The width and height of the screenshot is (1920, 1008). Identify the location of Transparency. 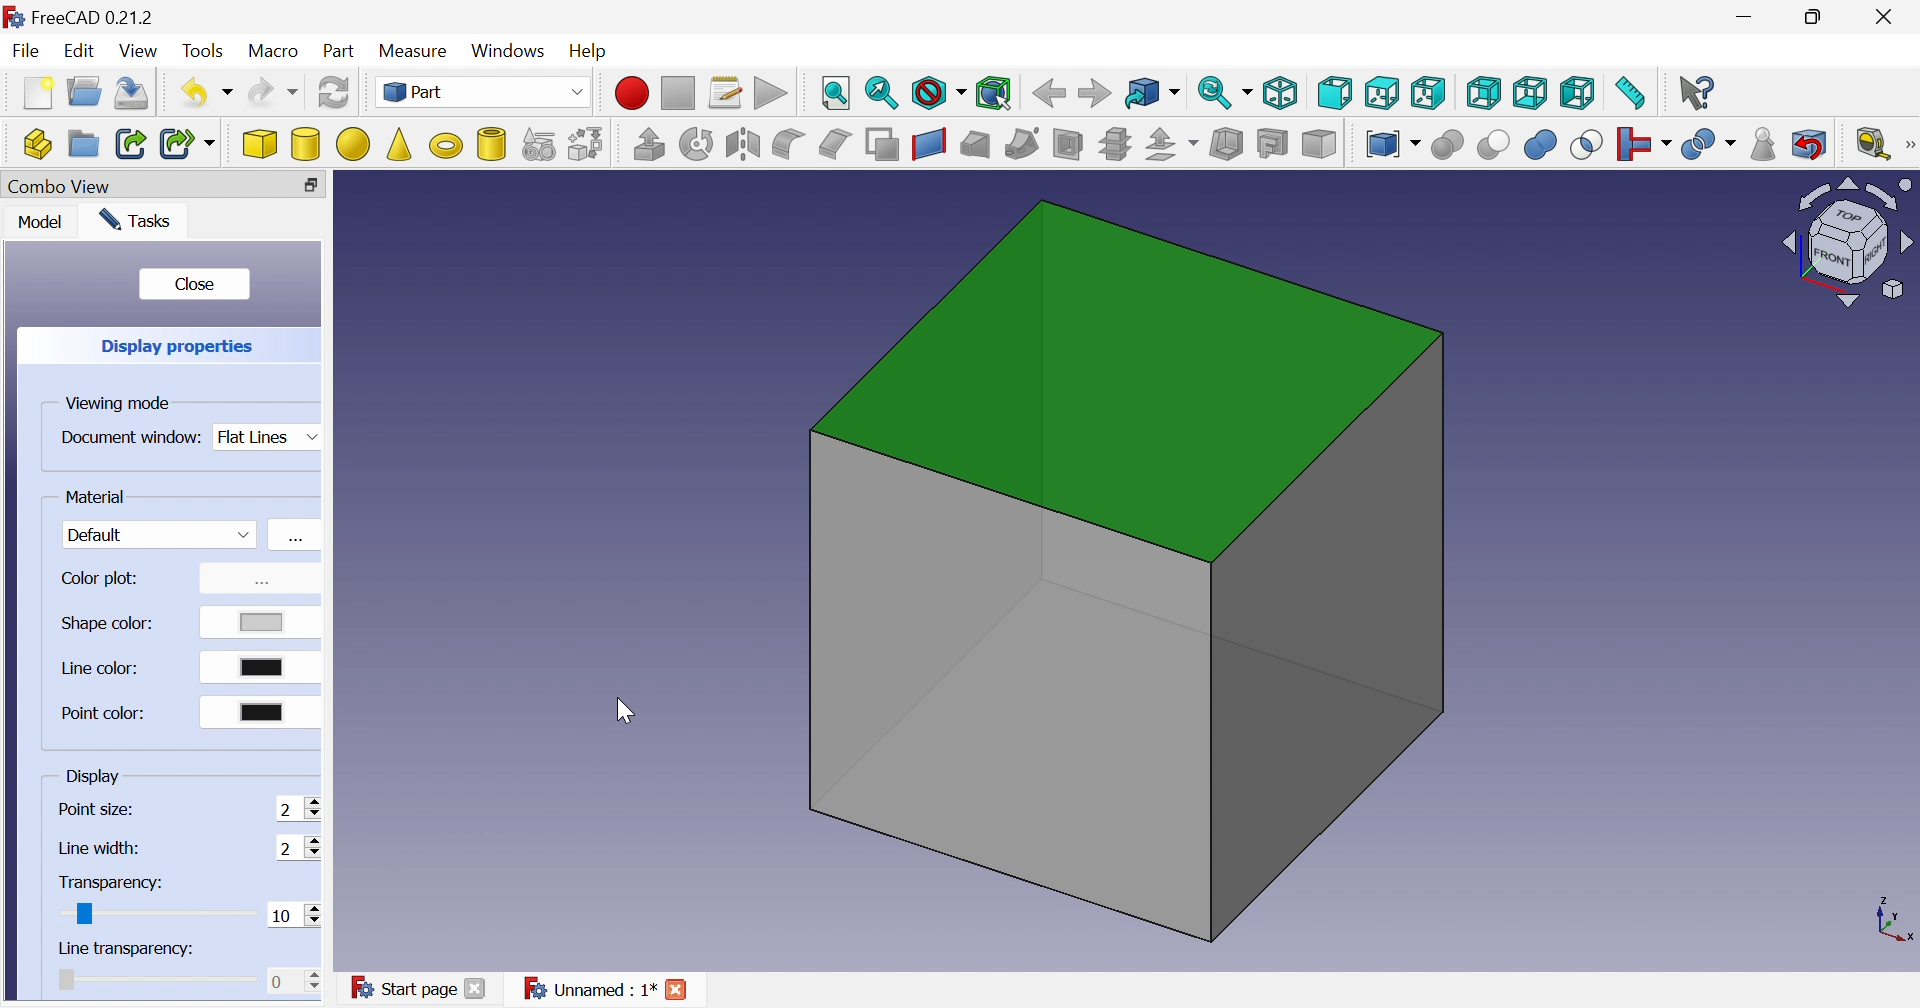
(112, 883).